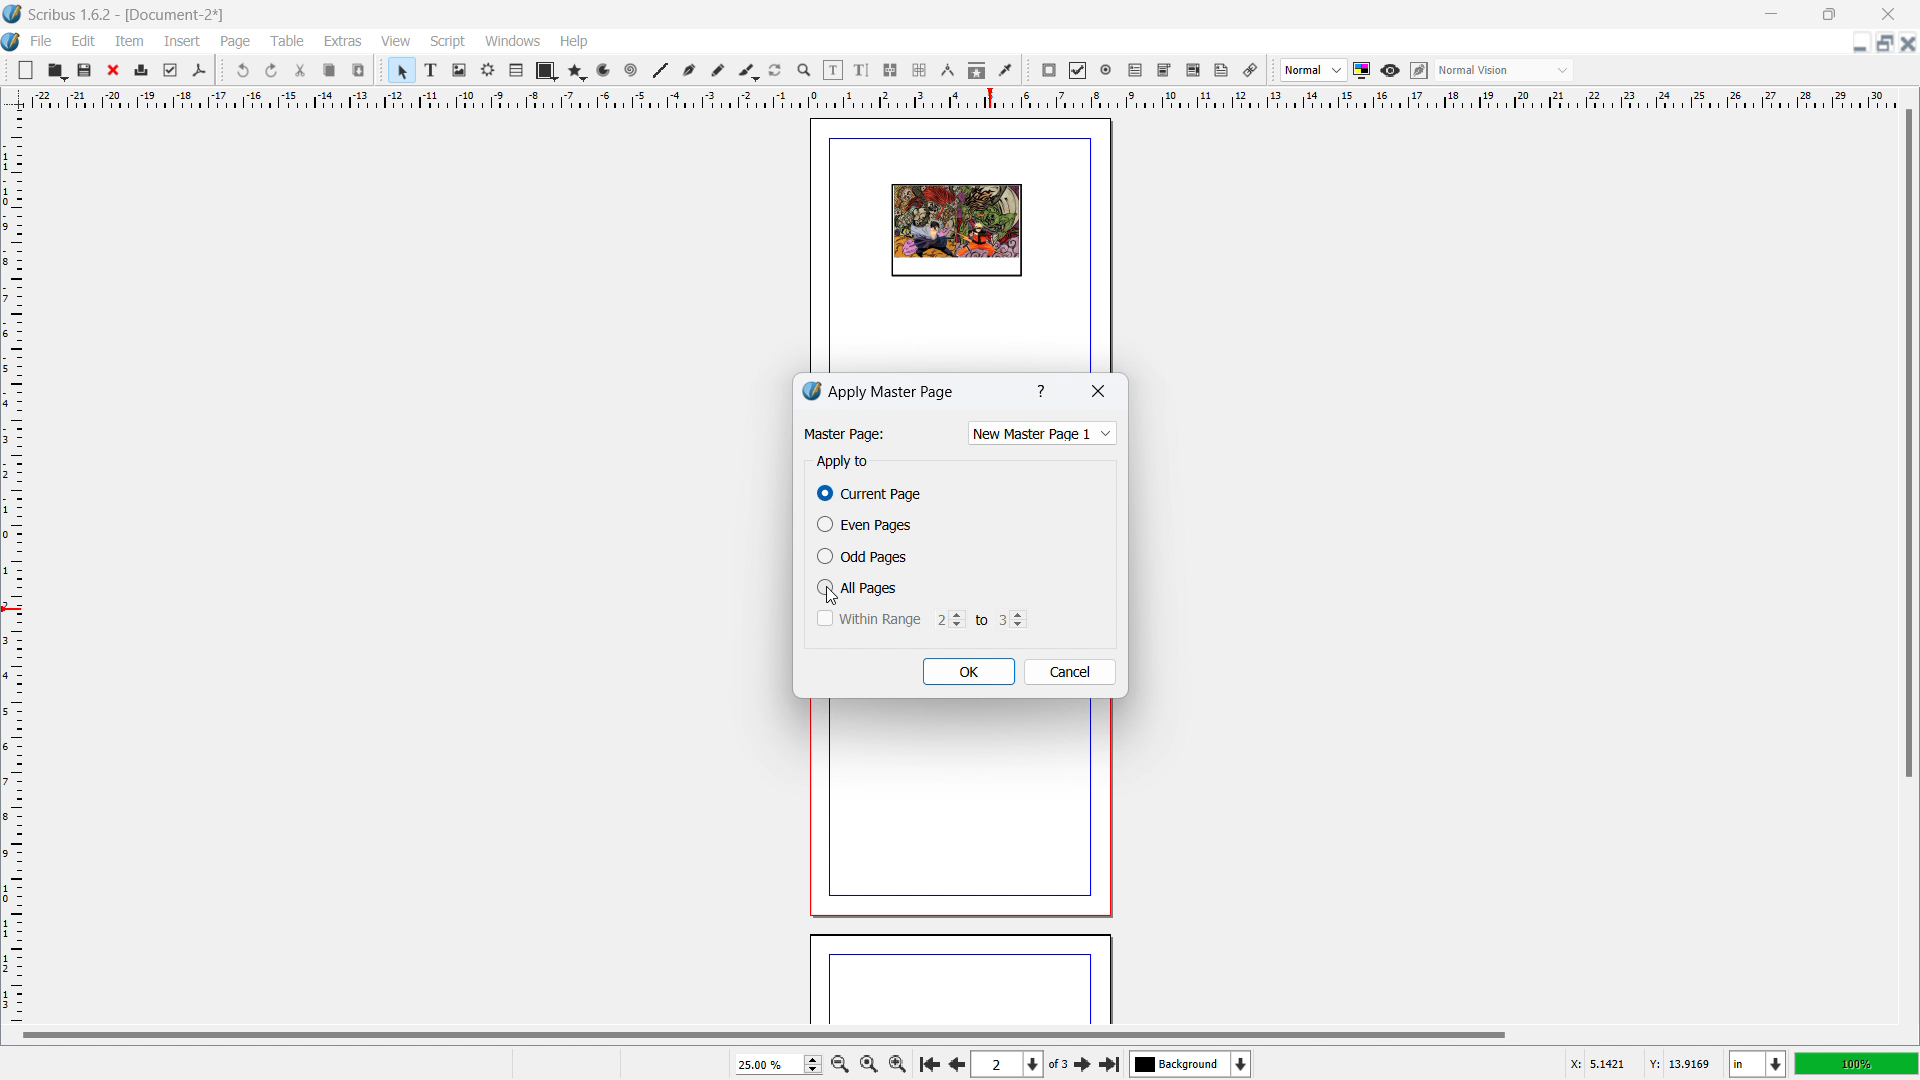  I want to click on zoom in/out, so click(805, 71).